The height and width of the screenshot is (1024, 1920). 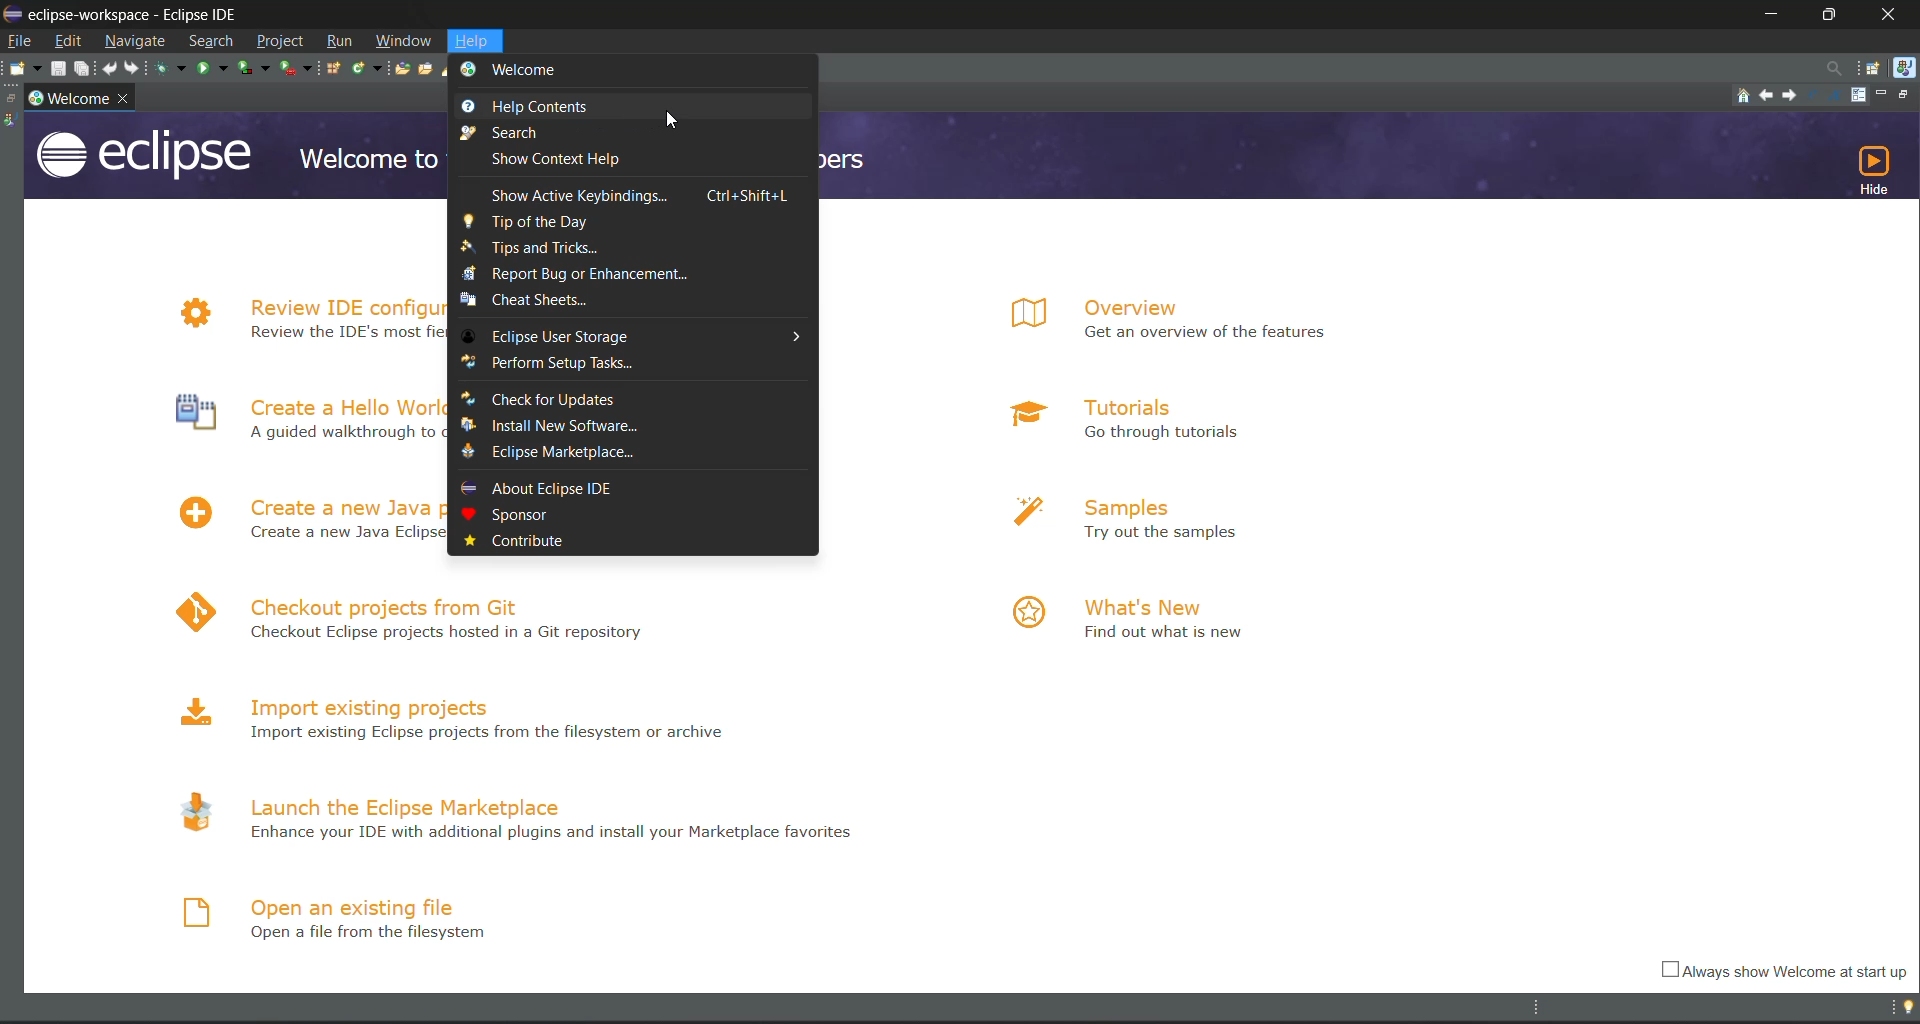 What do you see at coordinates (253, 66) in the screenshot?
I see `coverage` at bounding box center [253, 66].